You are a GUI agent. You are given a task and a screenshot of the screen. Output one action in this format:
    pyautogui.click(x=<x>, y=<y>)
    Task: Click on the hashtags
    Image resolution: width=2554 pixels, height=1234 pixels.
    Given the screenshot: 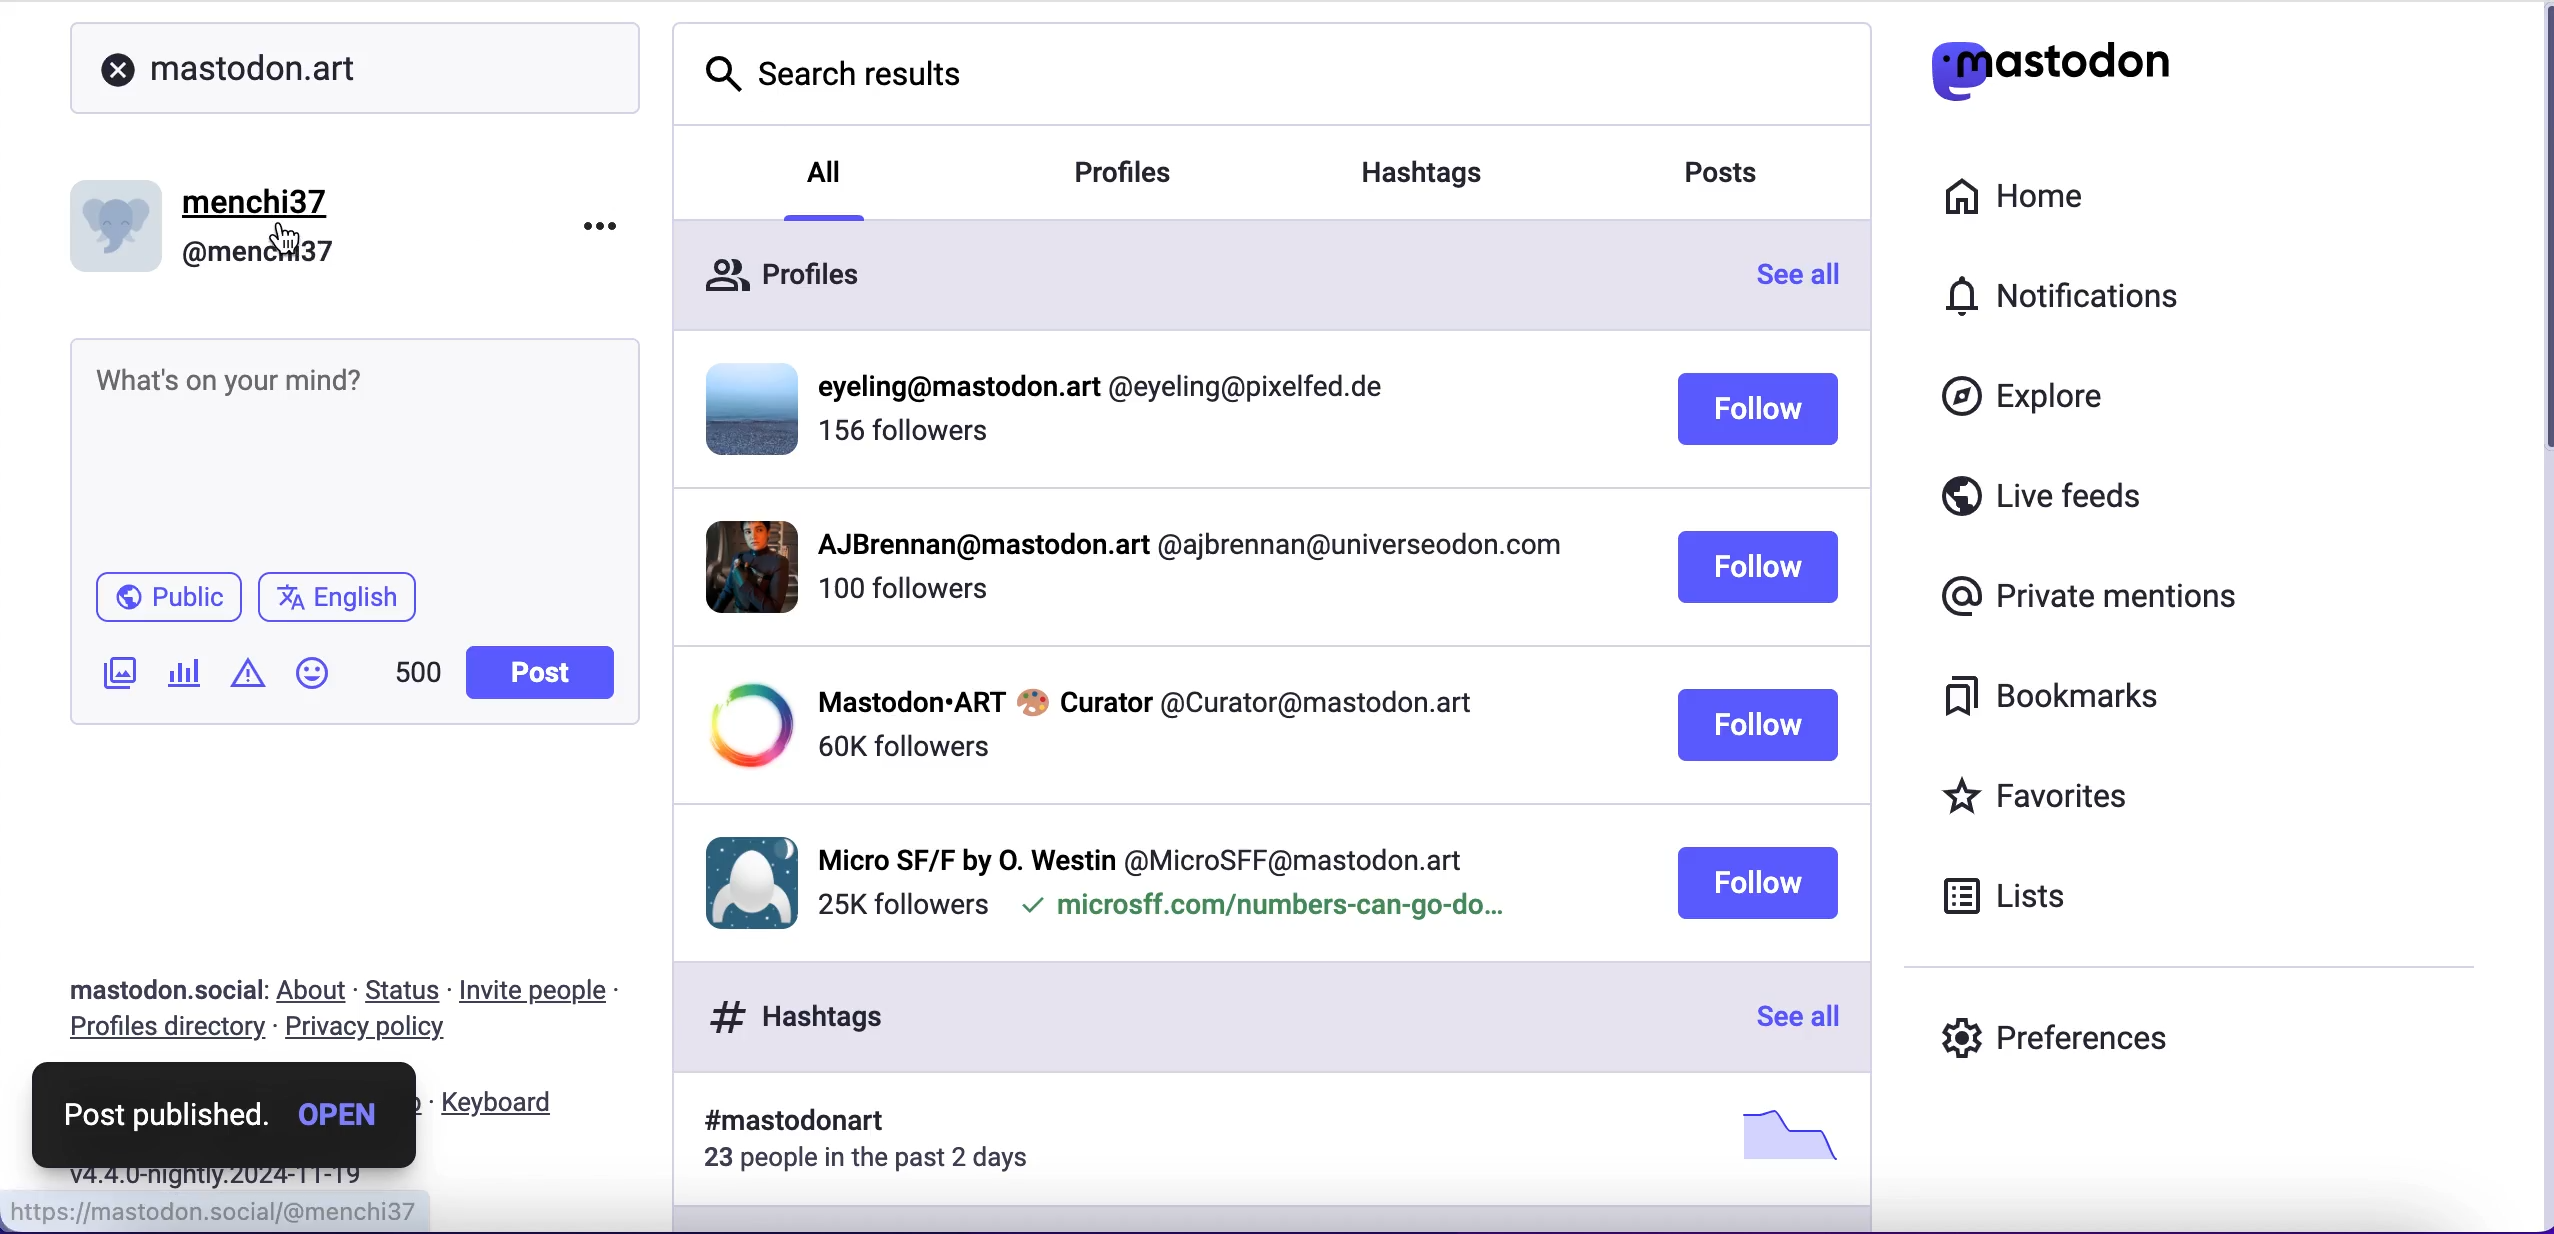 What is the action you would take?
    pyautogui.click(x=800, y=1022)
    